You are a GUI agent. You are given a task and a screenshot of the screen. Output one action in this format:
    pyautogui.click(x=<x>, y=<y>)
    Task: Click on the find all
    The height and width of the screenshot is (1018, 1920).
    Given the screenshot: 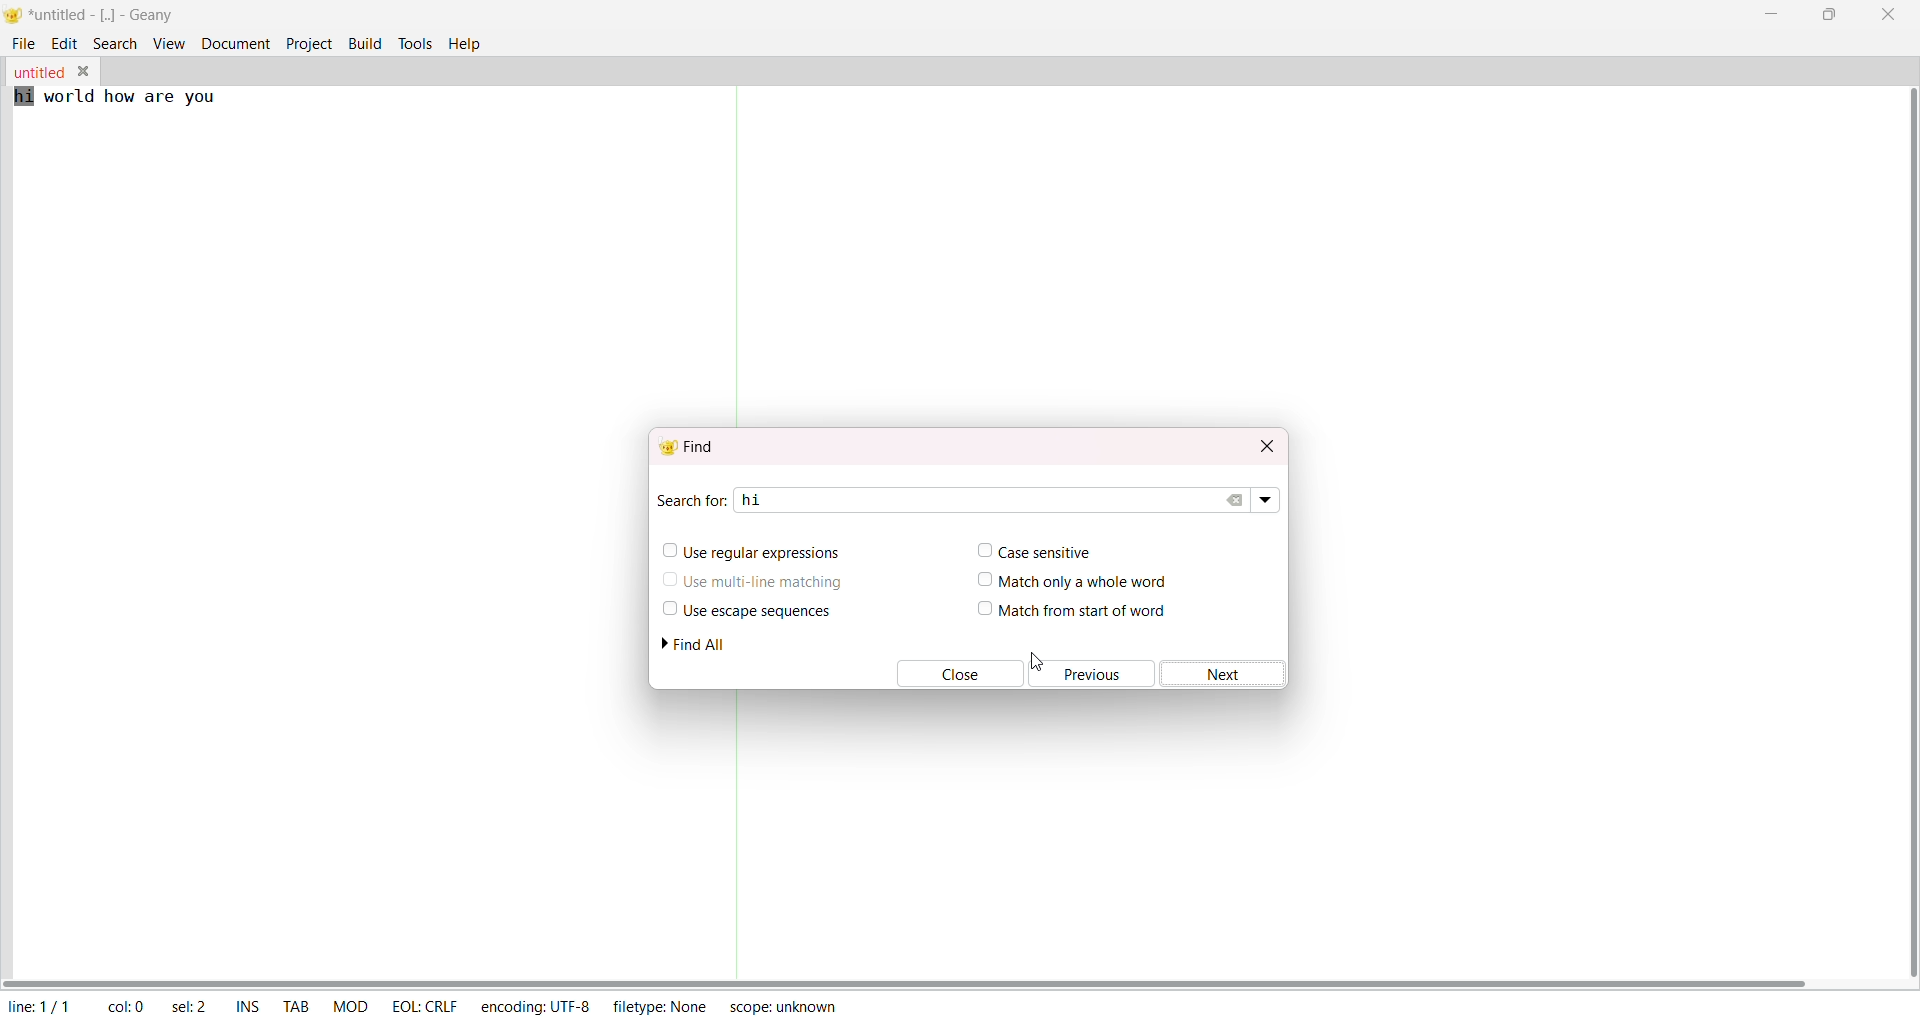 What is the action you would take?
    pyautogui.click(x=688, y=644)
    